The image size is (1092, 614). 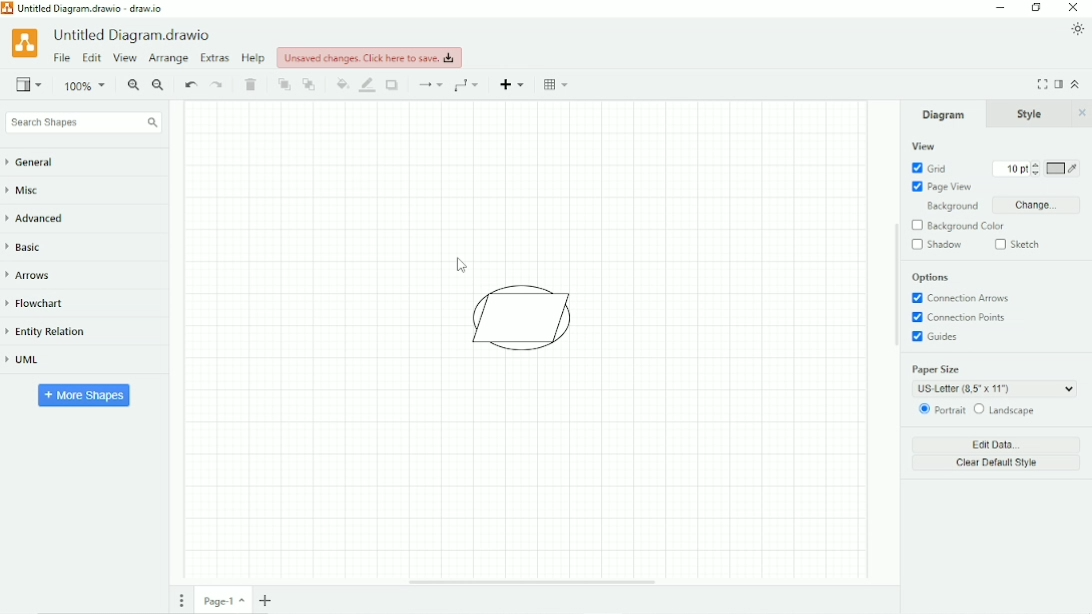 What do you see at coordinates (29, 192) in the screenshot?
I see `Misc` at bounding box center [29, 192].